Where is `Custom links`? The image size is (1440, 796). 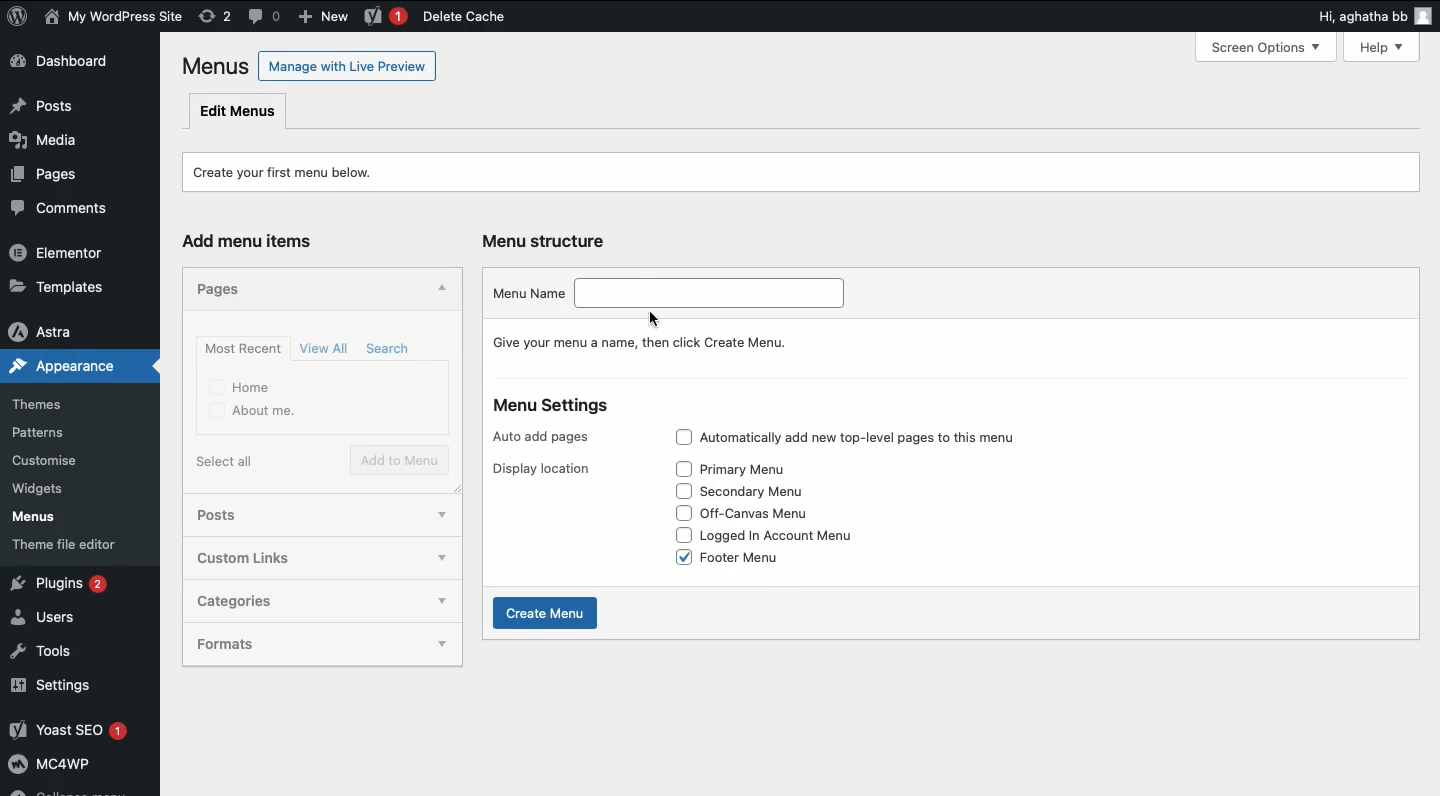 Custom links is located at coordinates (289, 556).